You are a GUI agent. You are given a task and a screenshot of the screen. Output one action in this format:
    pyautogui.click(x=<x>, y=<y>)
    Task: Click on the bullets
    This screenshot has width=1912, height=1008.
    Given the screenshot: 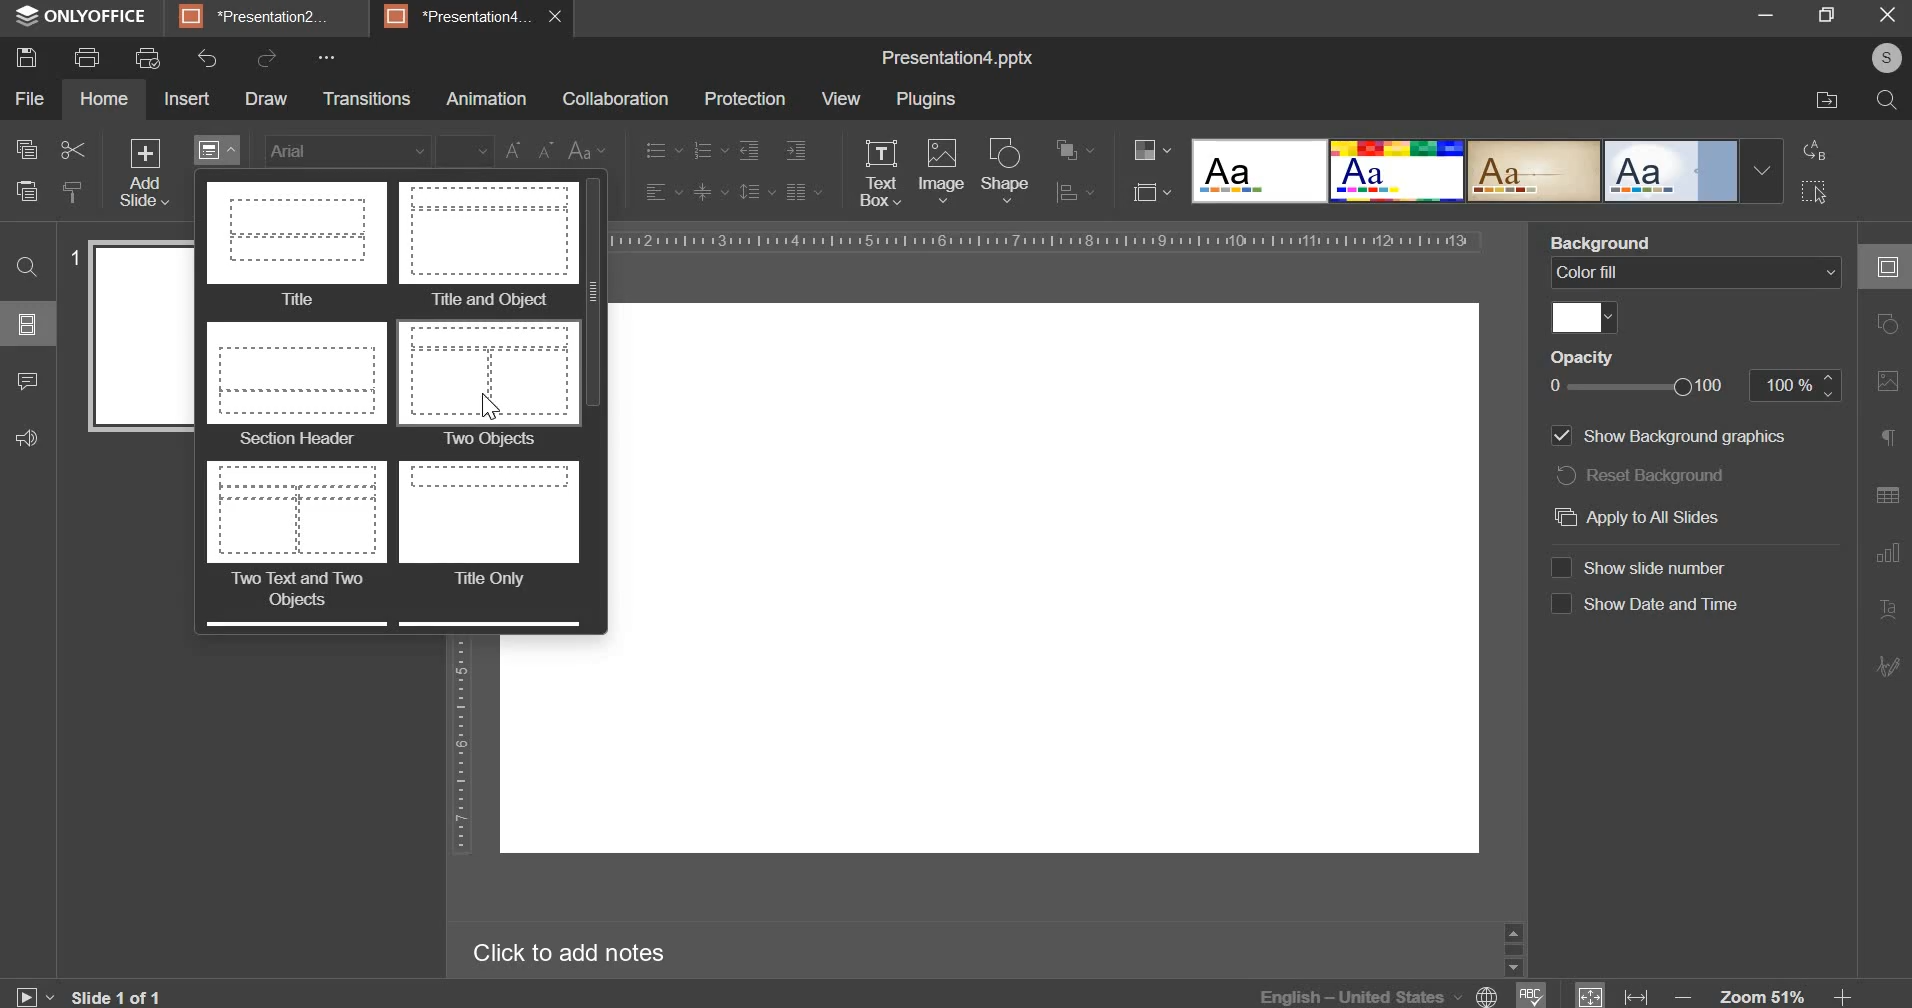 What is the action you would take?
    pyautogui.click(x=663, y=150)
    